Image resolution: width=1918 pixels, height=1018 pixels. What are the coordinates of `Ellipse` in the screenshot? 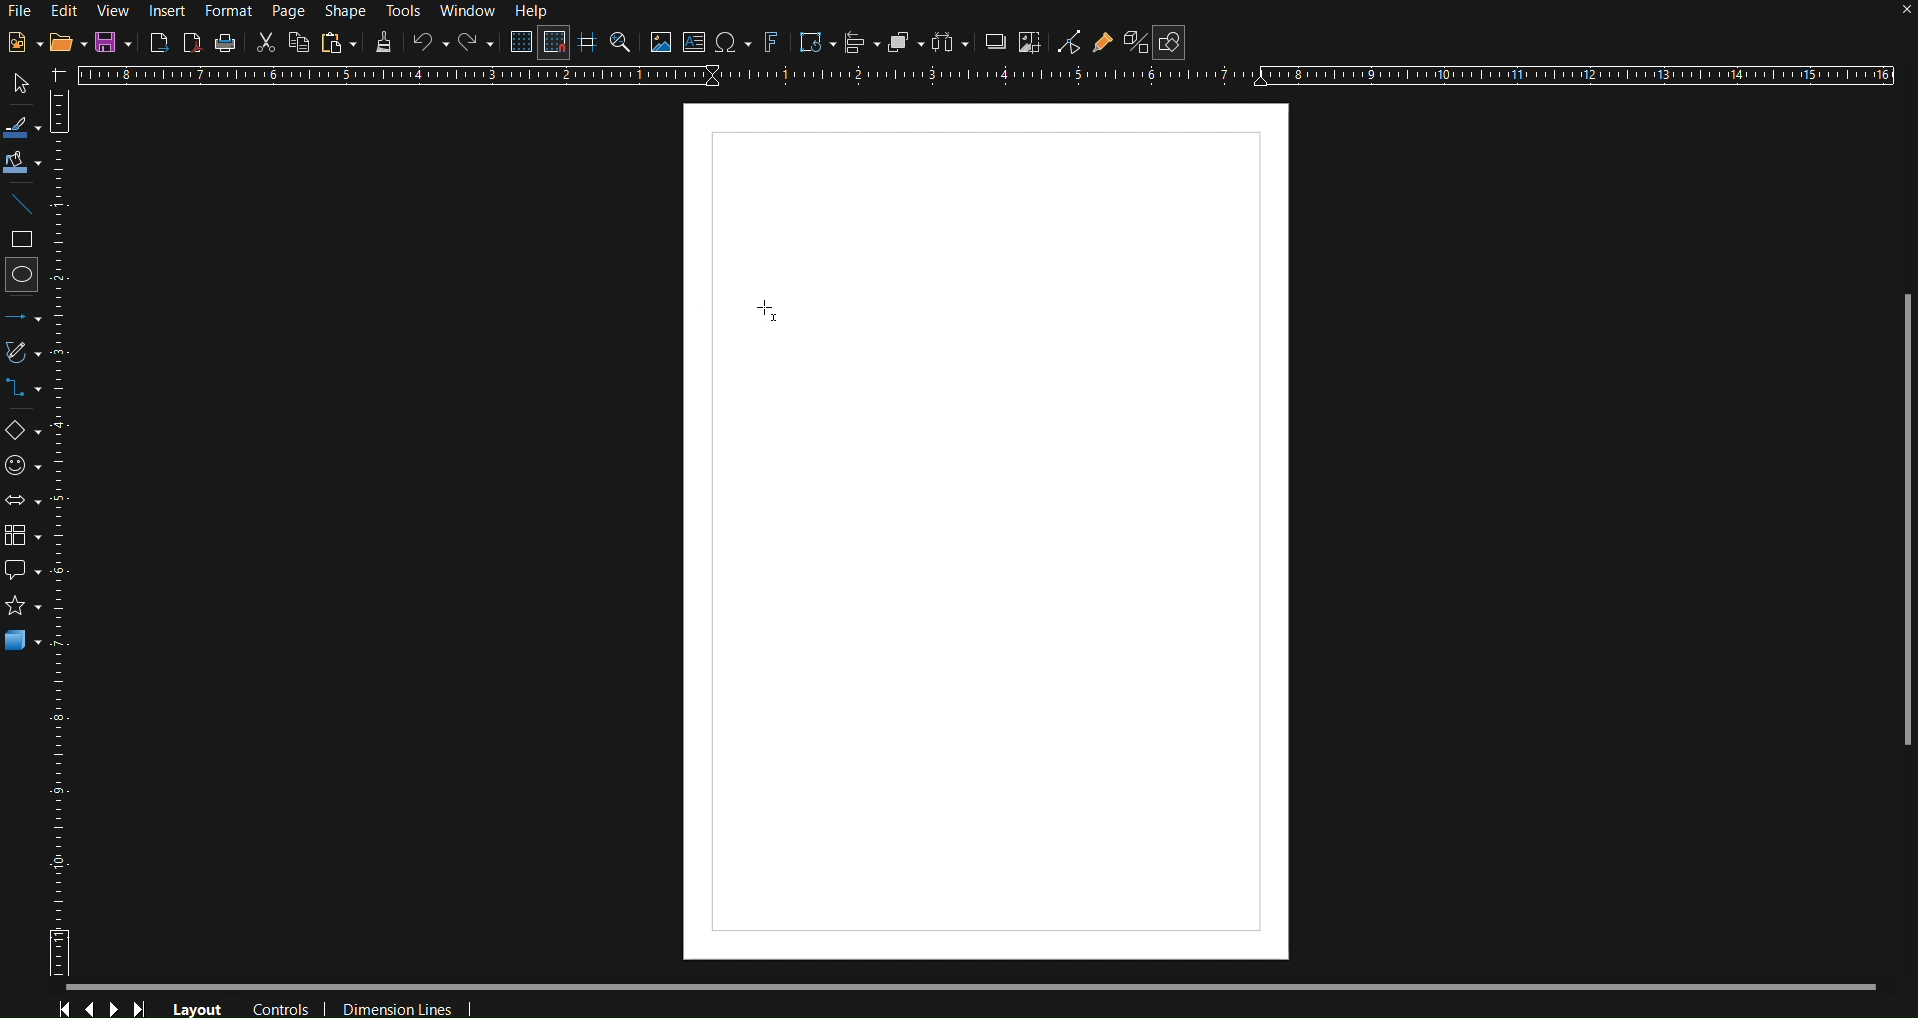 It's located at (26, 274).